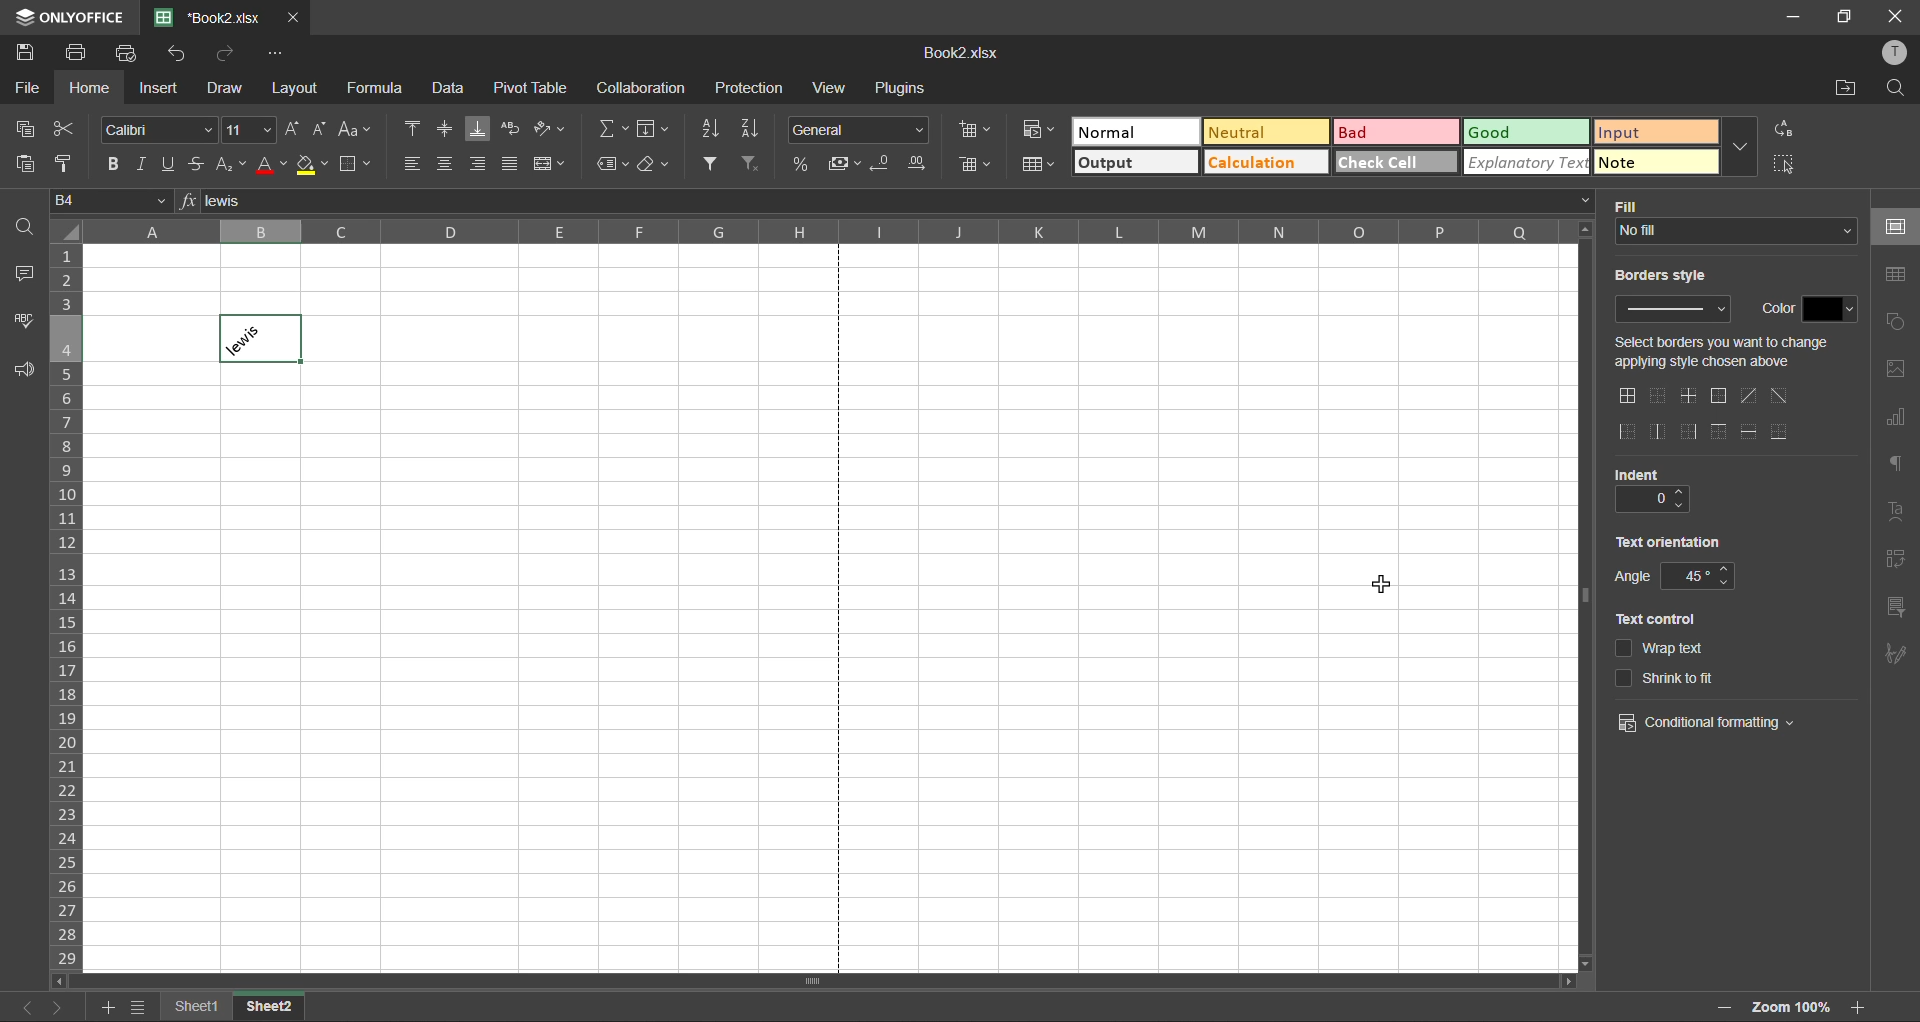  What do you see at coordinates (55, 1008) in the screenshot?
I see `next` at bounding box center [55, 1008].